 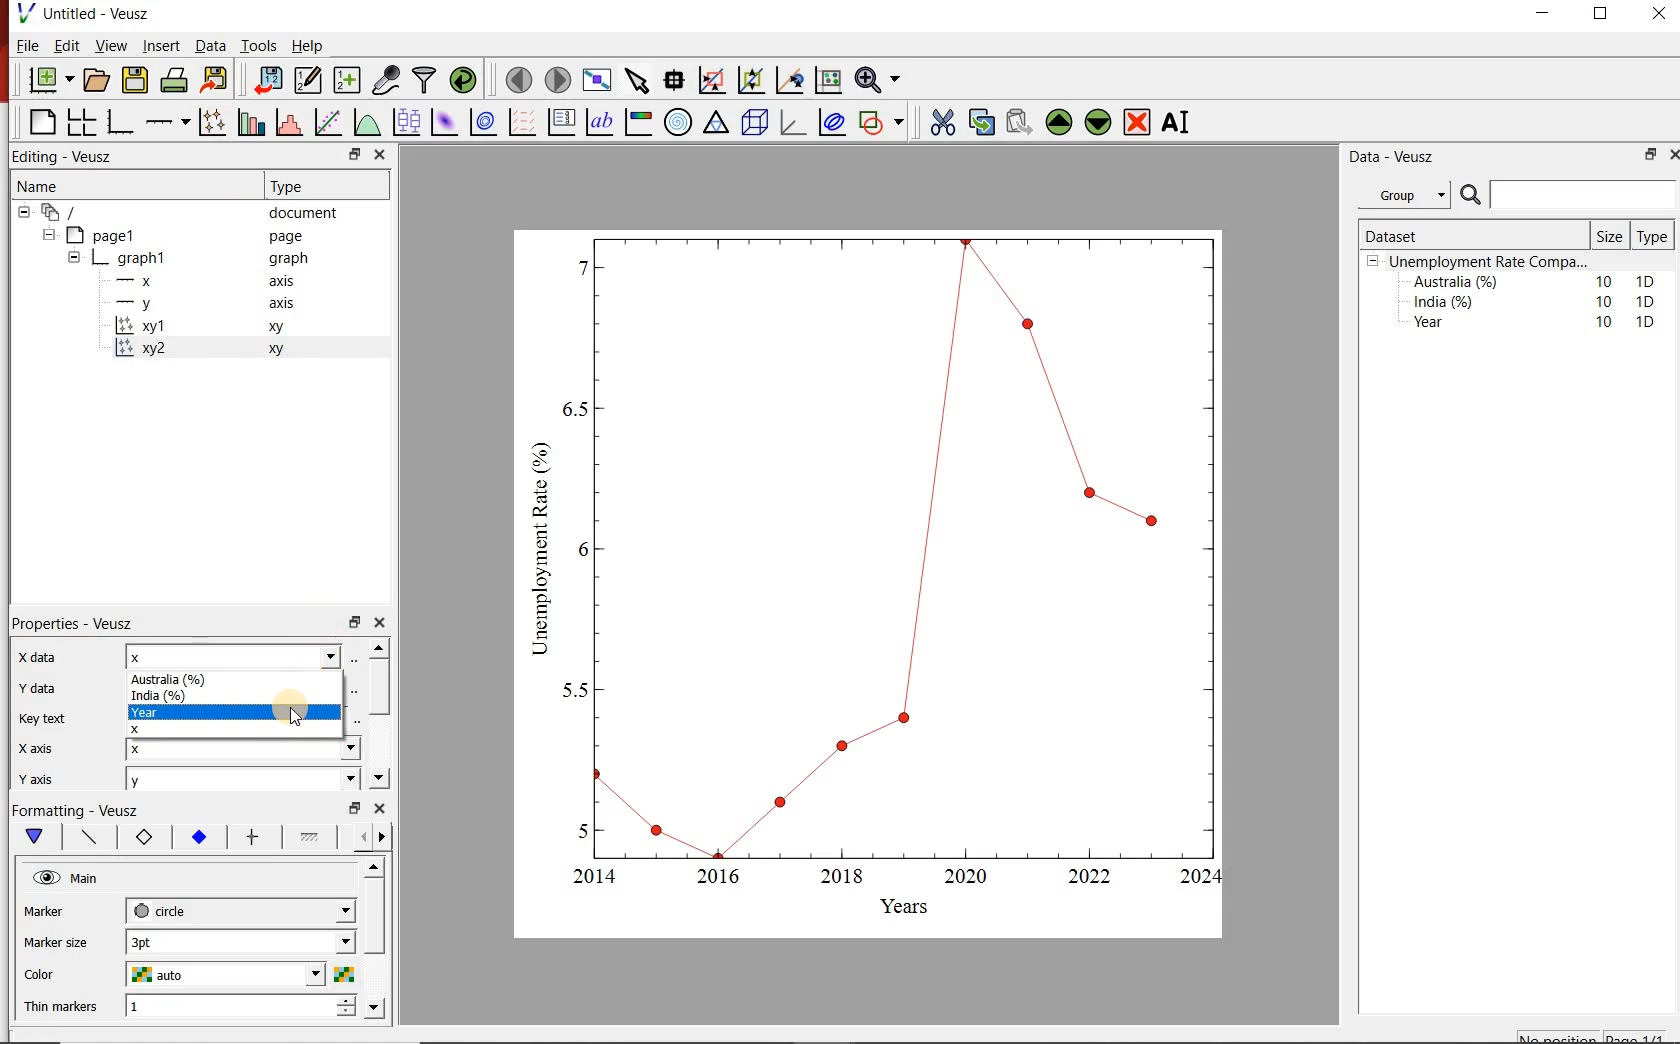 I want to click on move to next page, so click(x=559, y=80).